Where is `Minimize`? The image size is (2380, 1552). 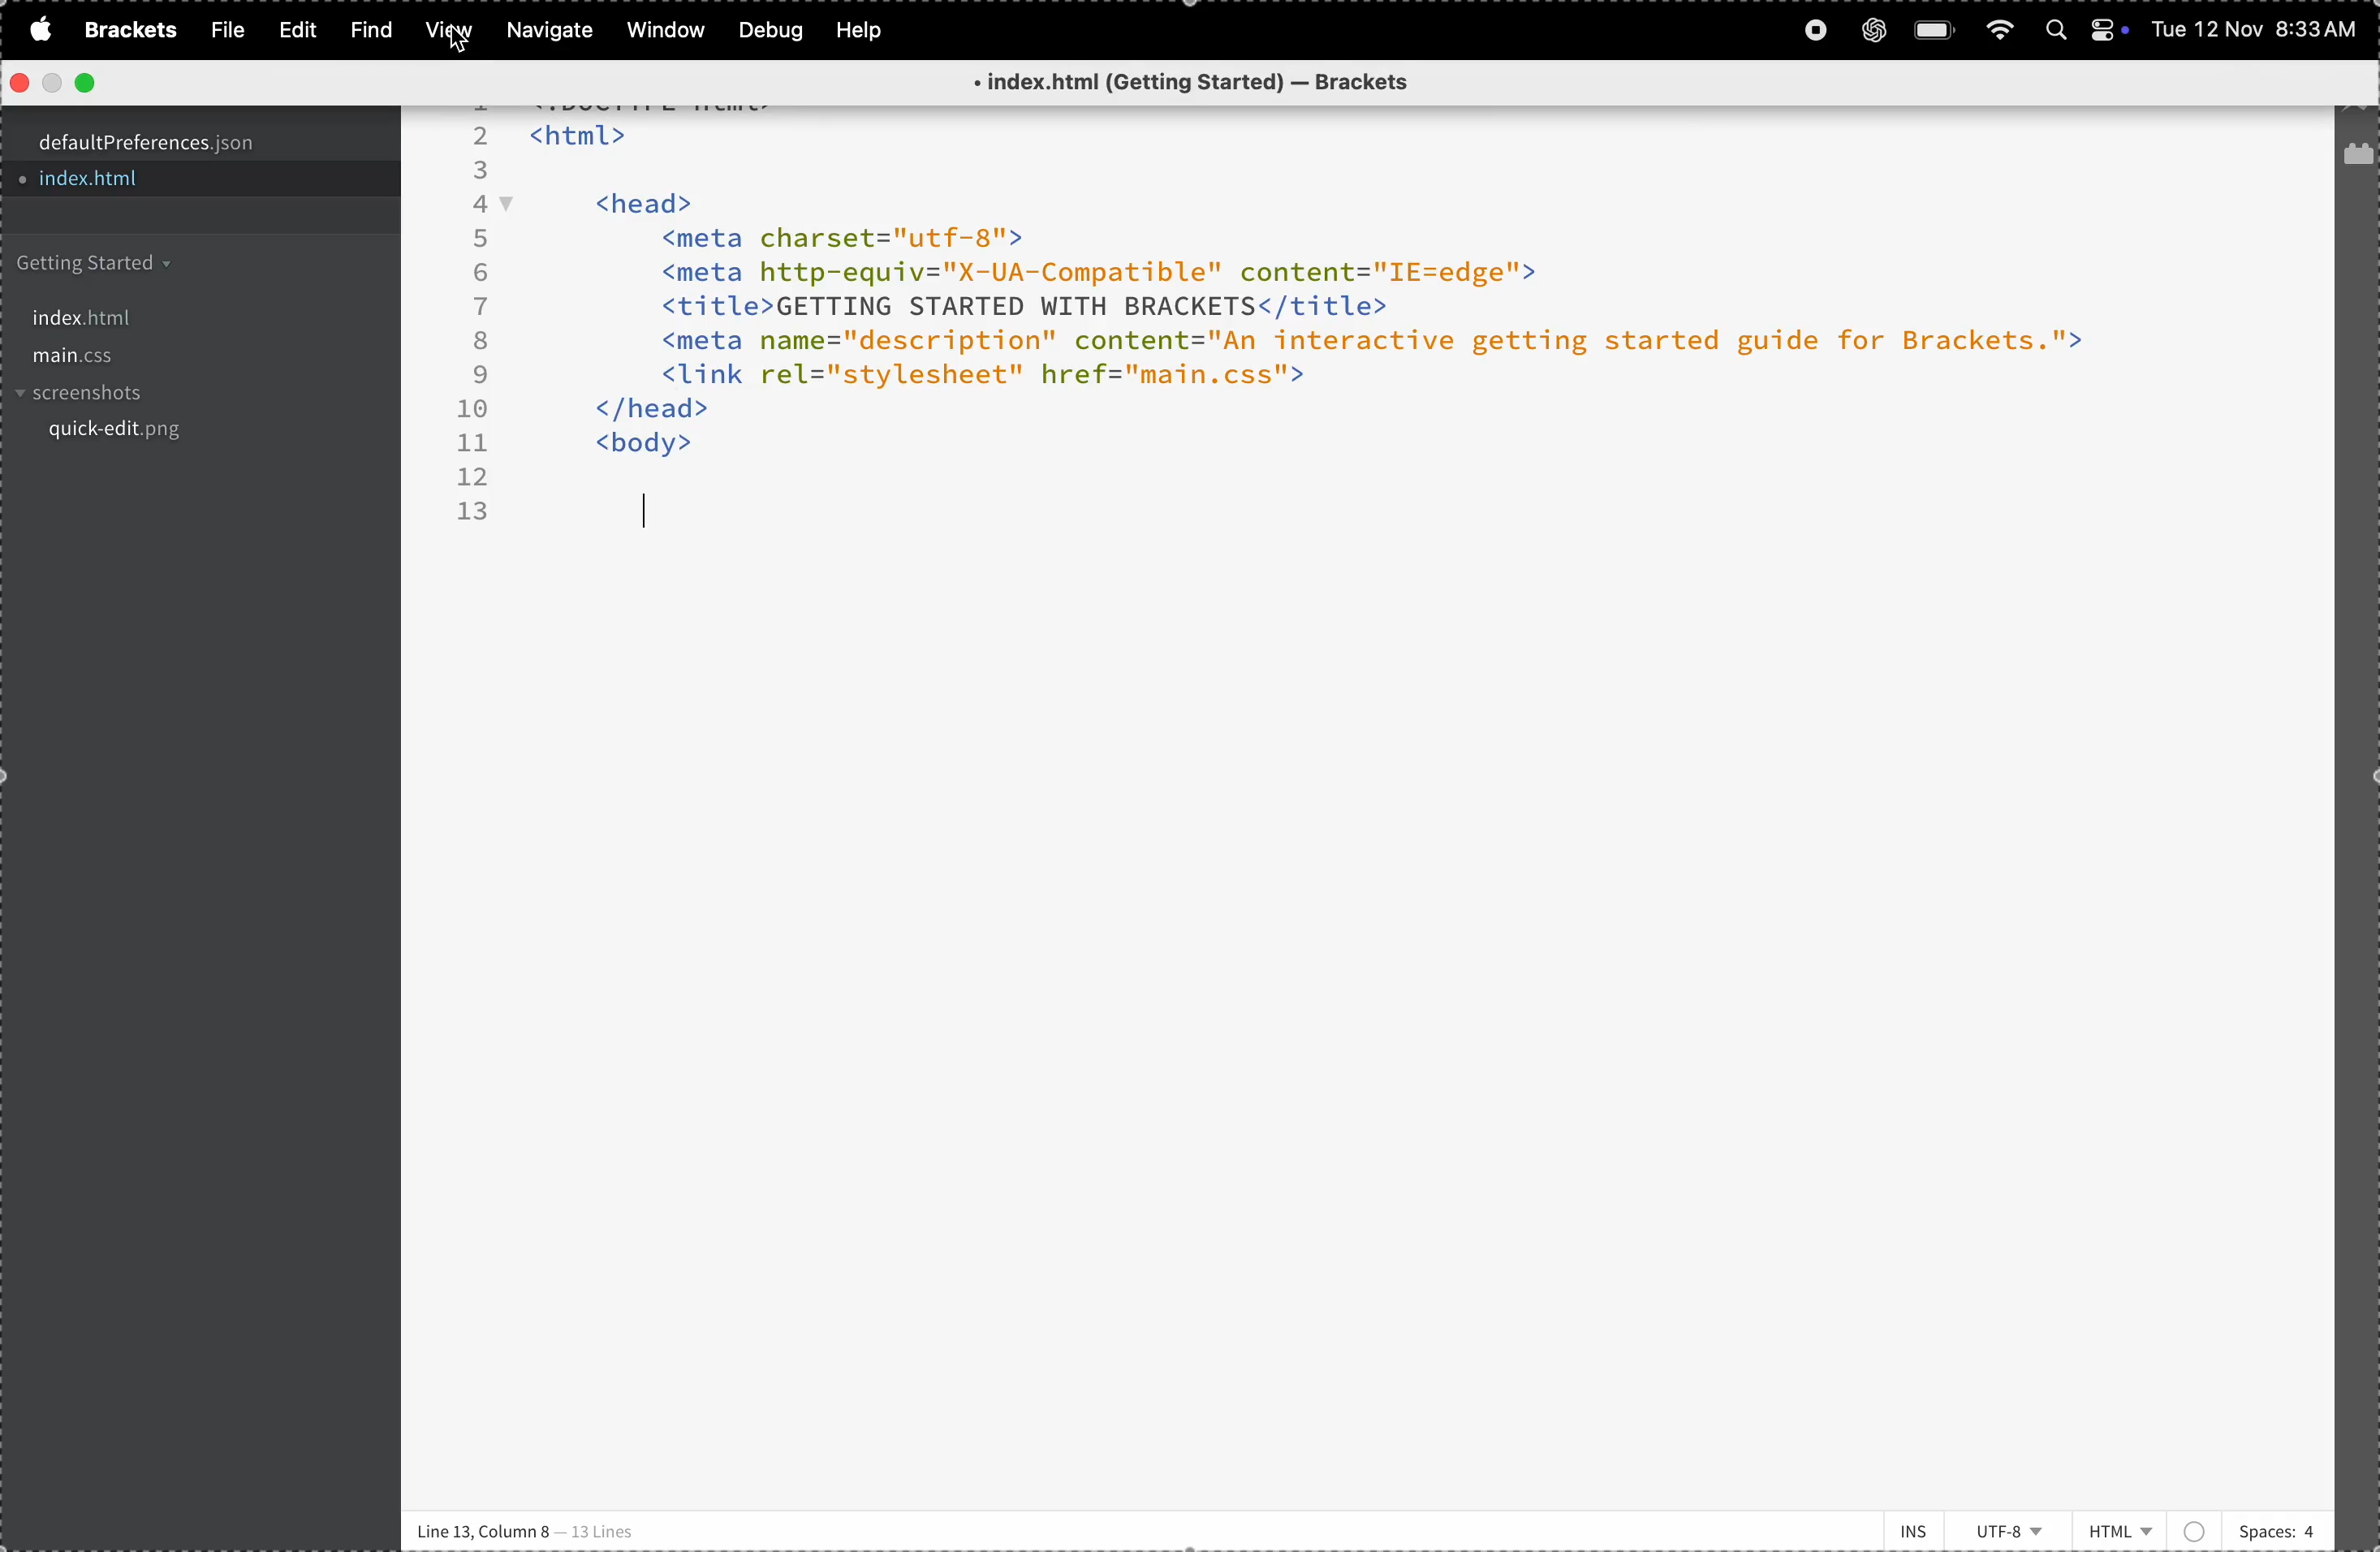 Minimize is located at coordinates (51, 85).